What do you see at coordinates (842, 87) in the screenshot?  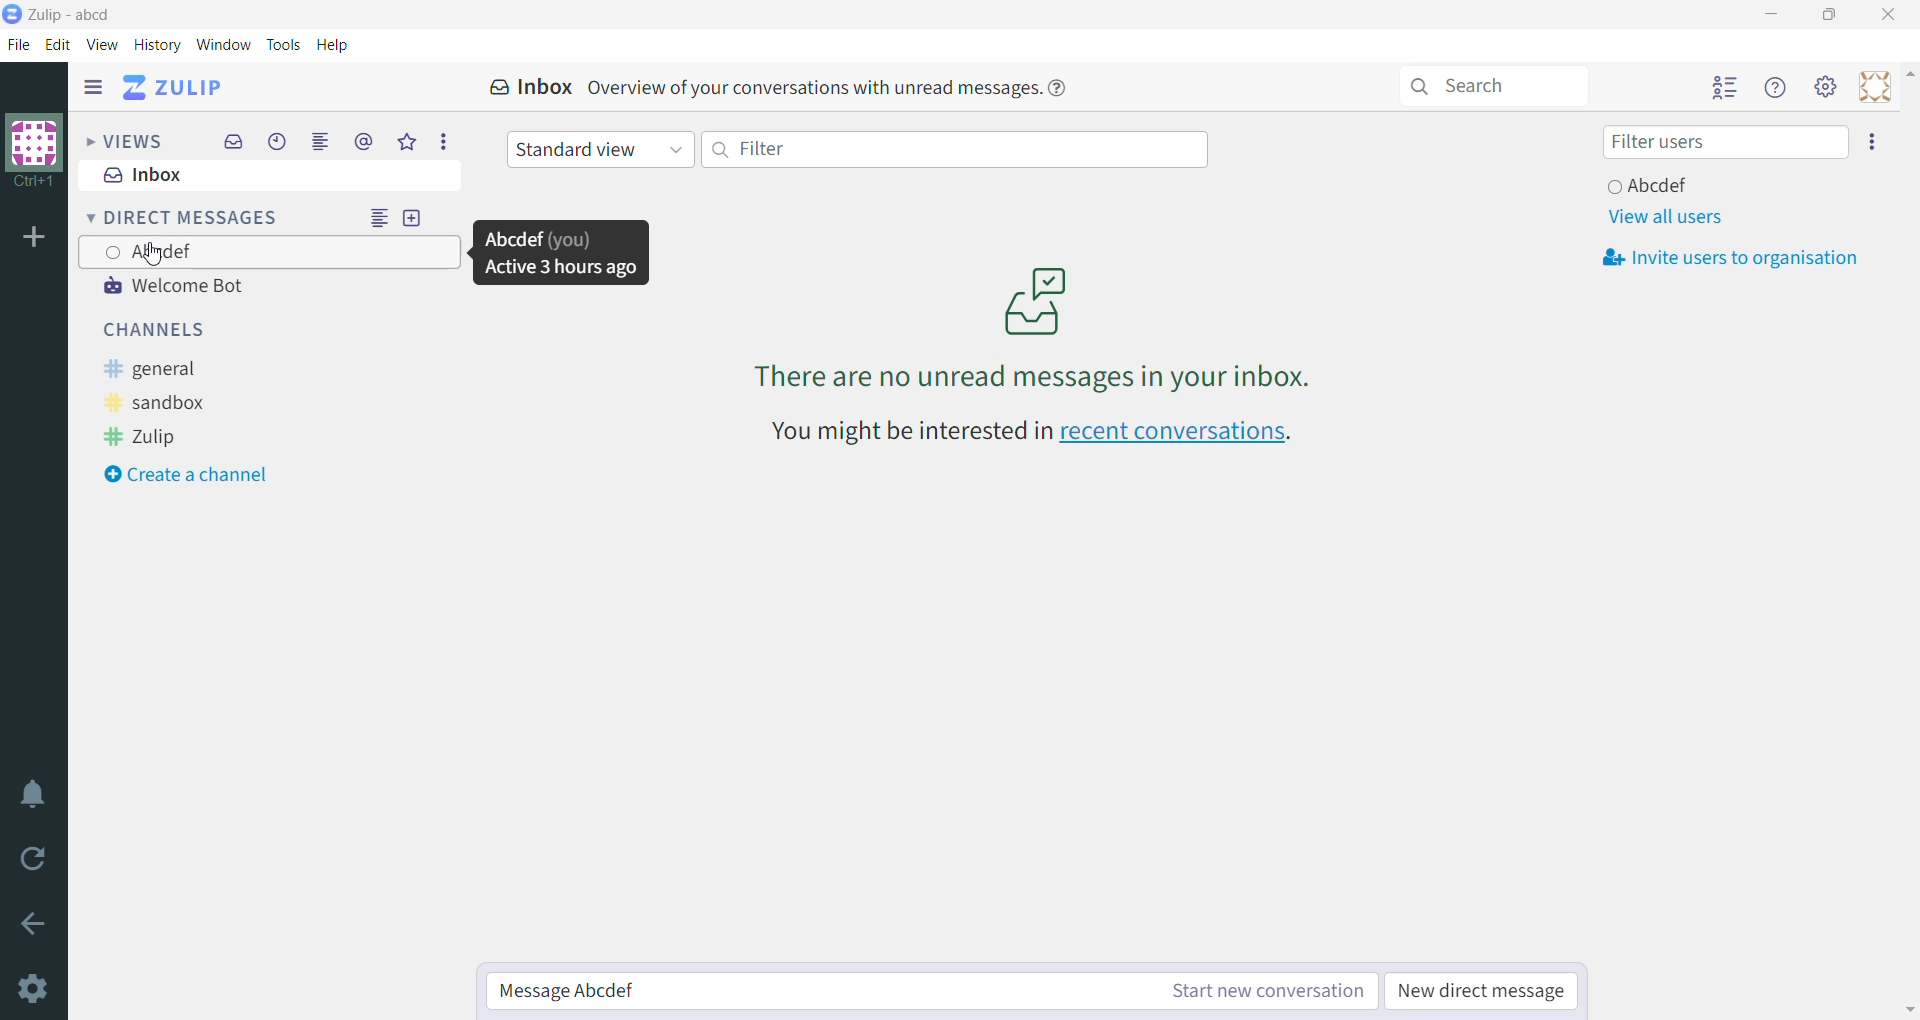 I see `Overview of your conversations with unread messages` at bounding box center [842, 87].